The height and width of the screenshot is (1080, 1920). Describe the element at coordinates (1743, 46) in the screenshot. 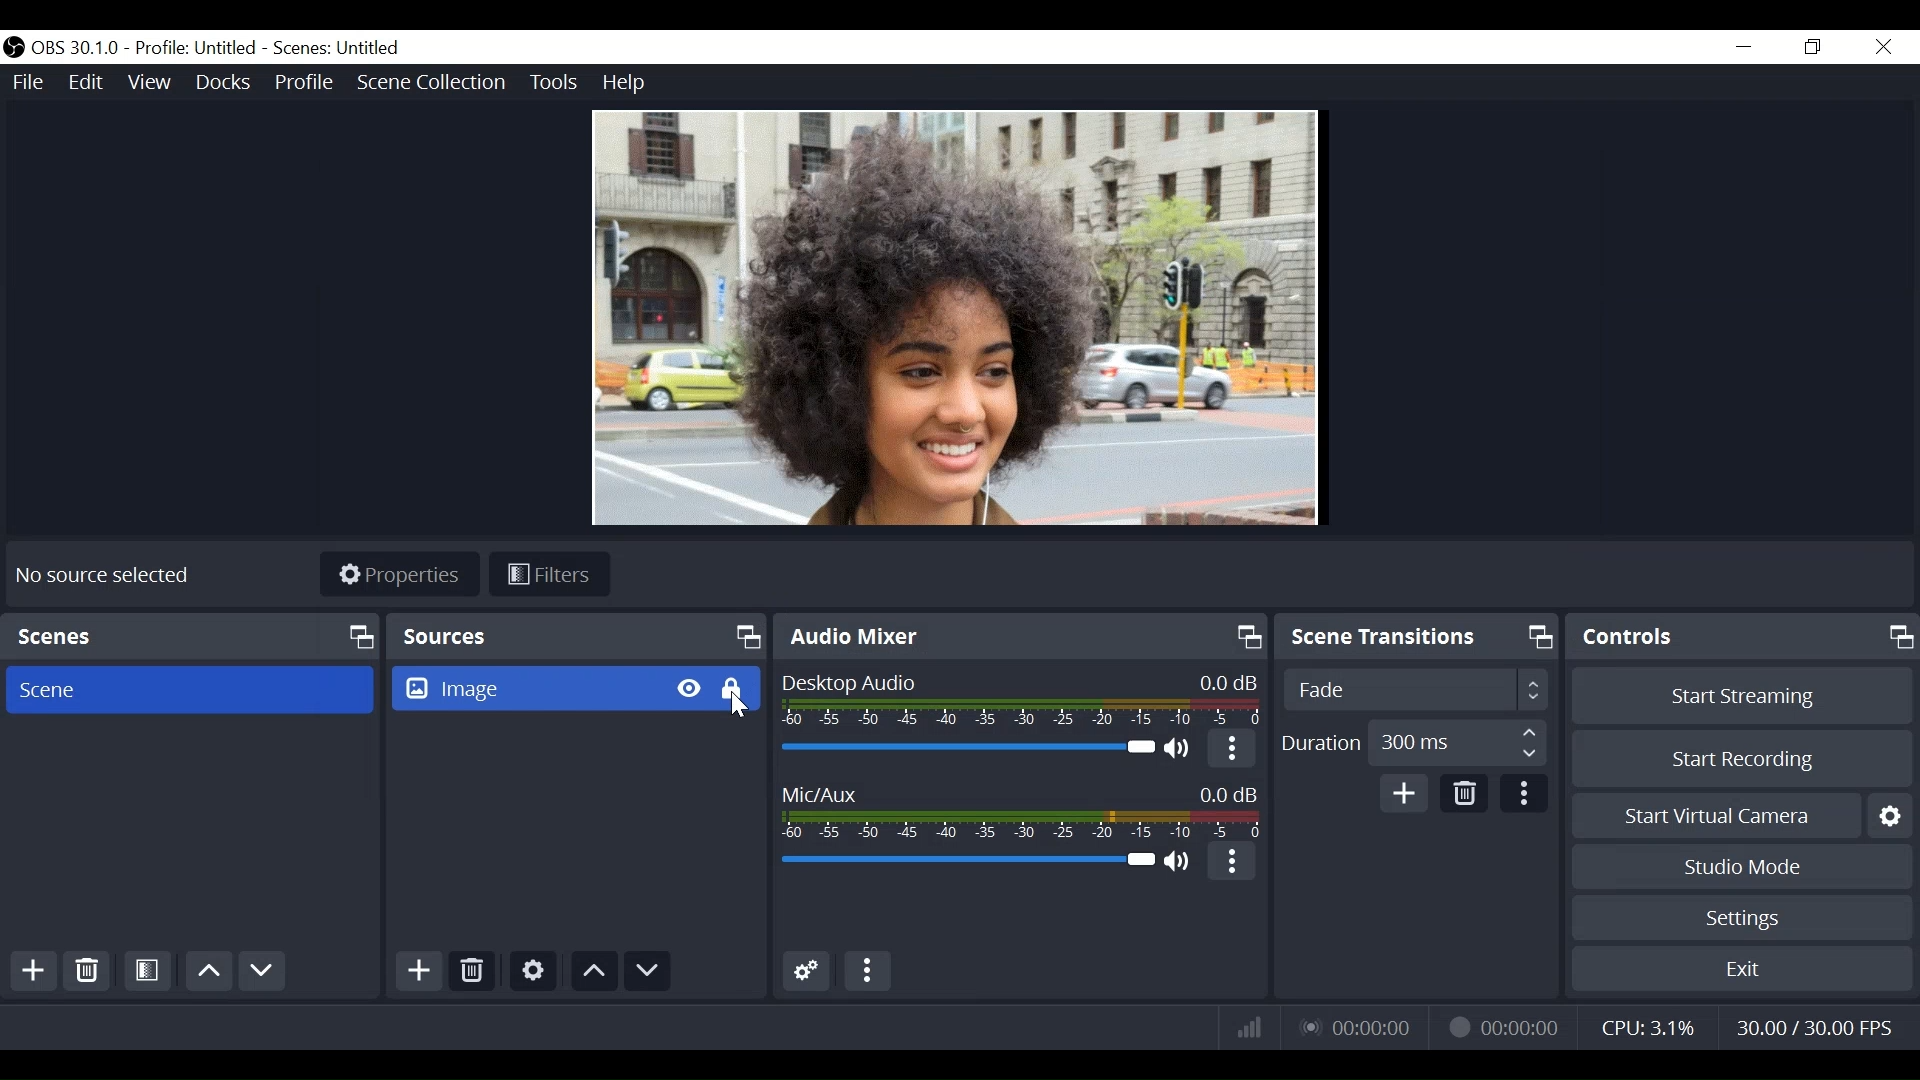

I see `minimize` at that location.